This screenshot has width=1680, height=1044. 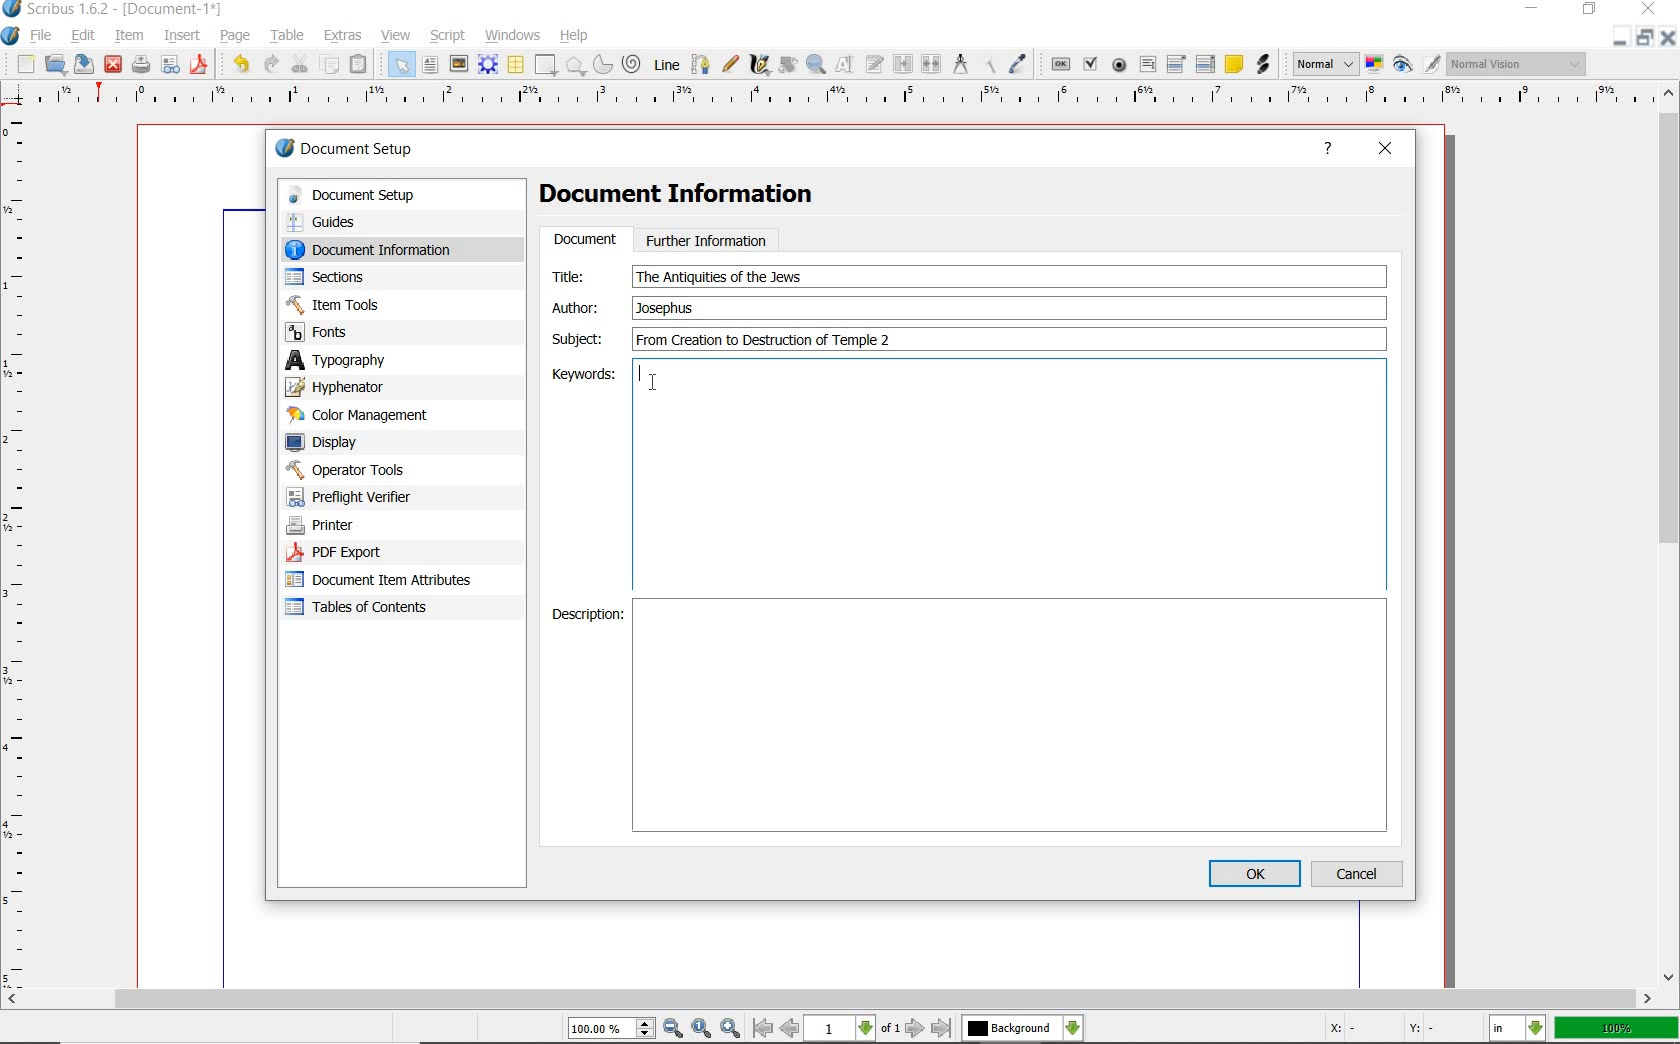 What do you see at coordinates (273, 65) in the screenshot?
I see `redo` at bounding box center [273, 65].